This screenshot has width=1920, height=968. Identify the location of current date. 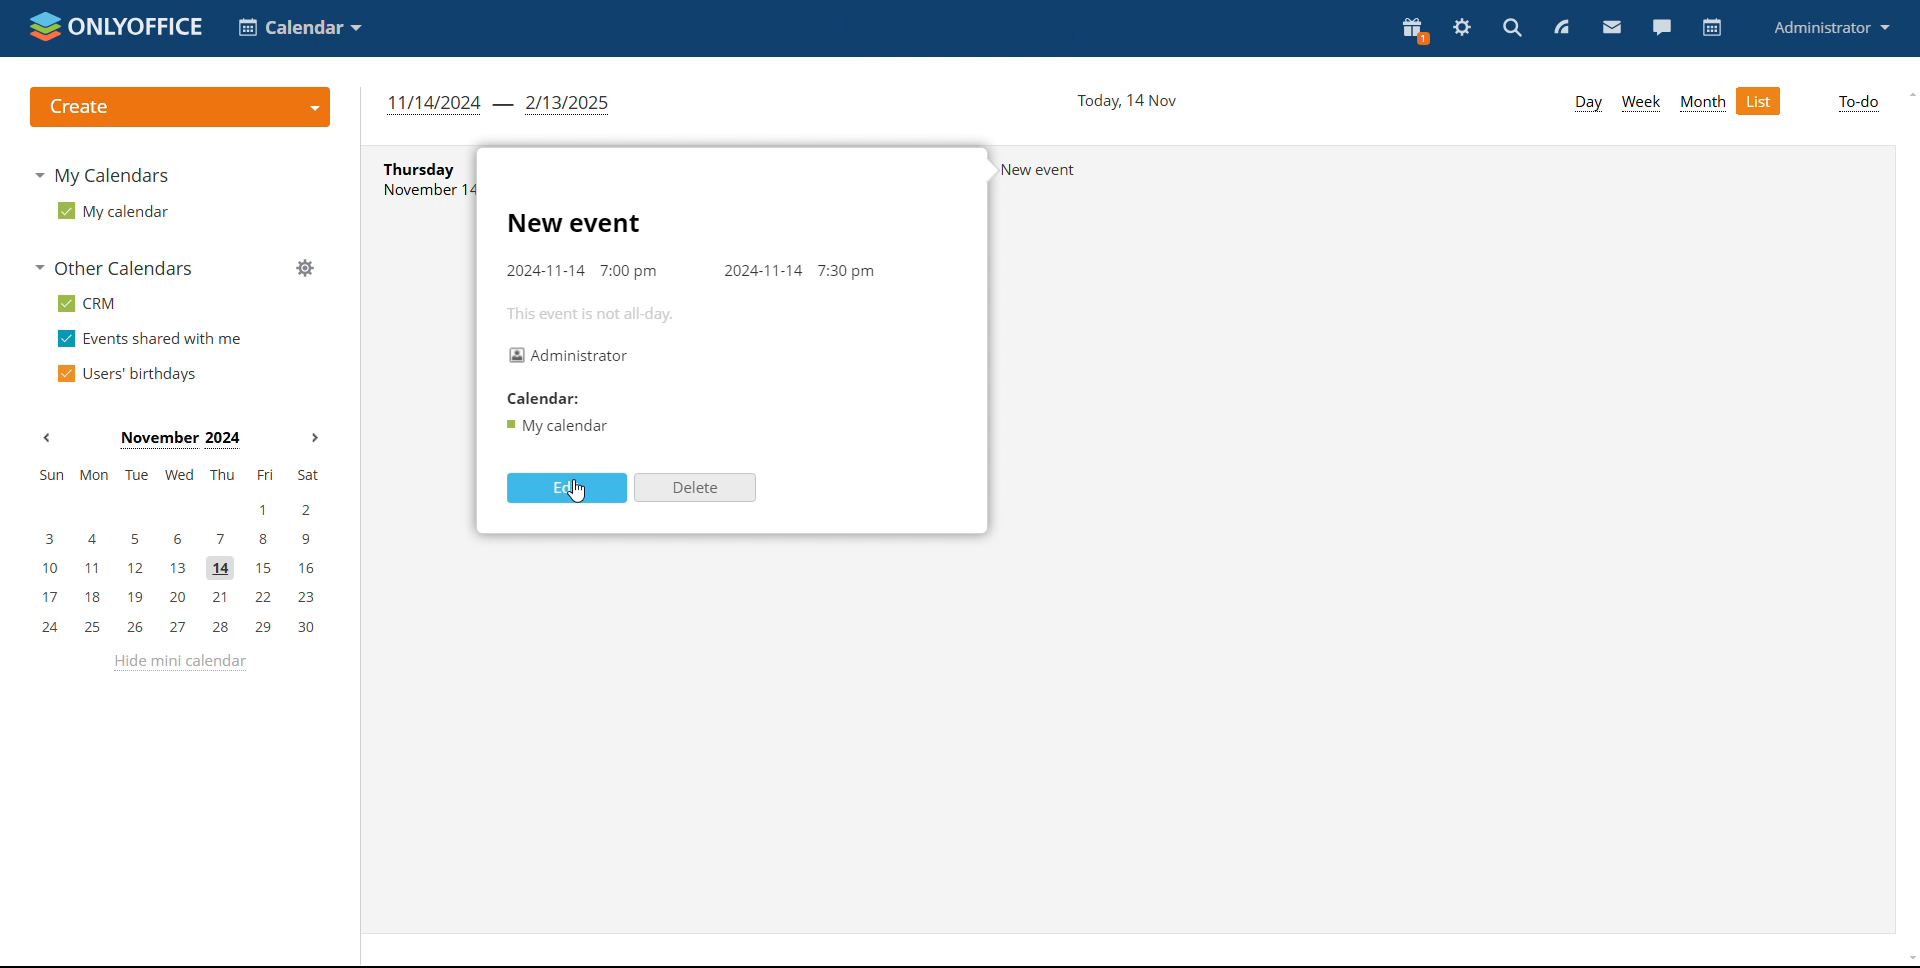
(1125, 101).